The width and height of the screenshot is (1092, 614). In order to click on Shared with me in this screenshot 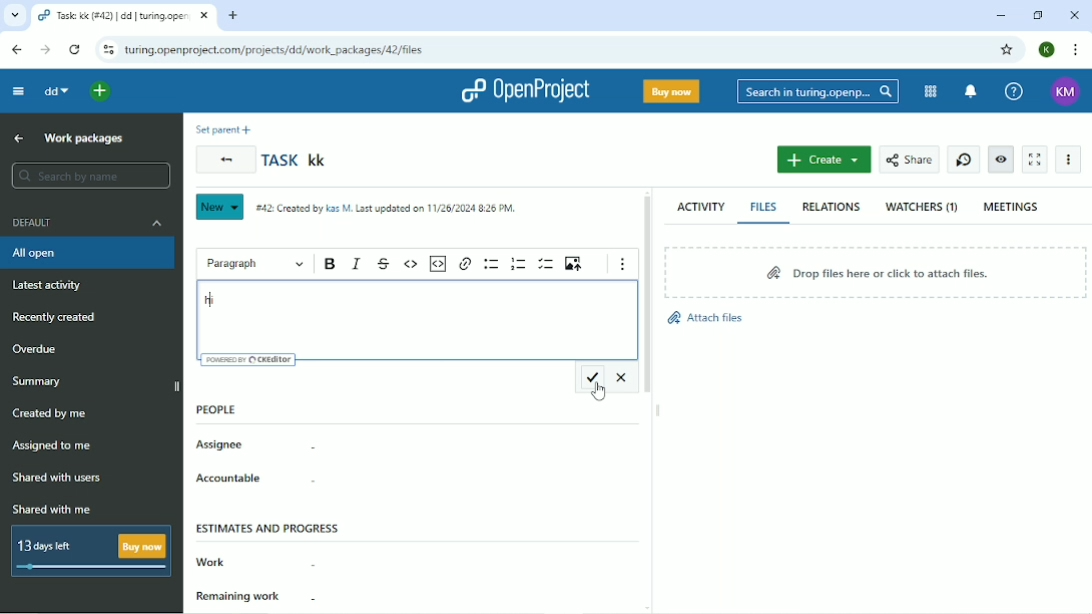, I will do `click(50, 509)`.